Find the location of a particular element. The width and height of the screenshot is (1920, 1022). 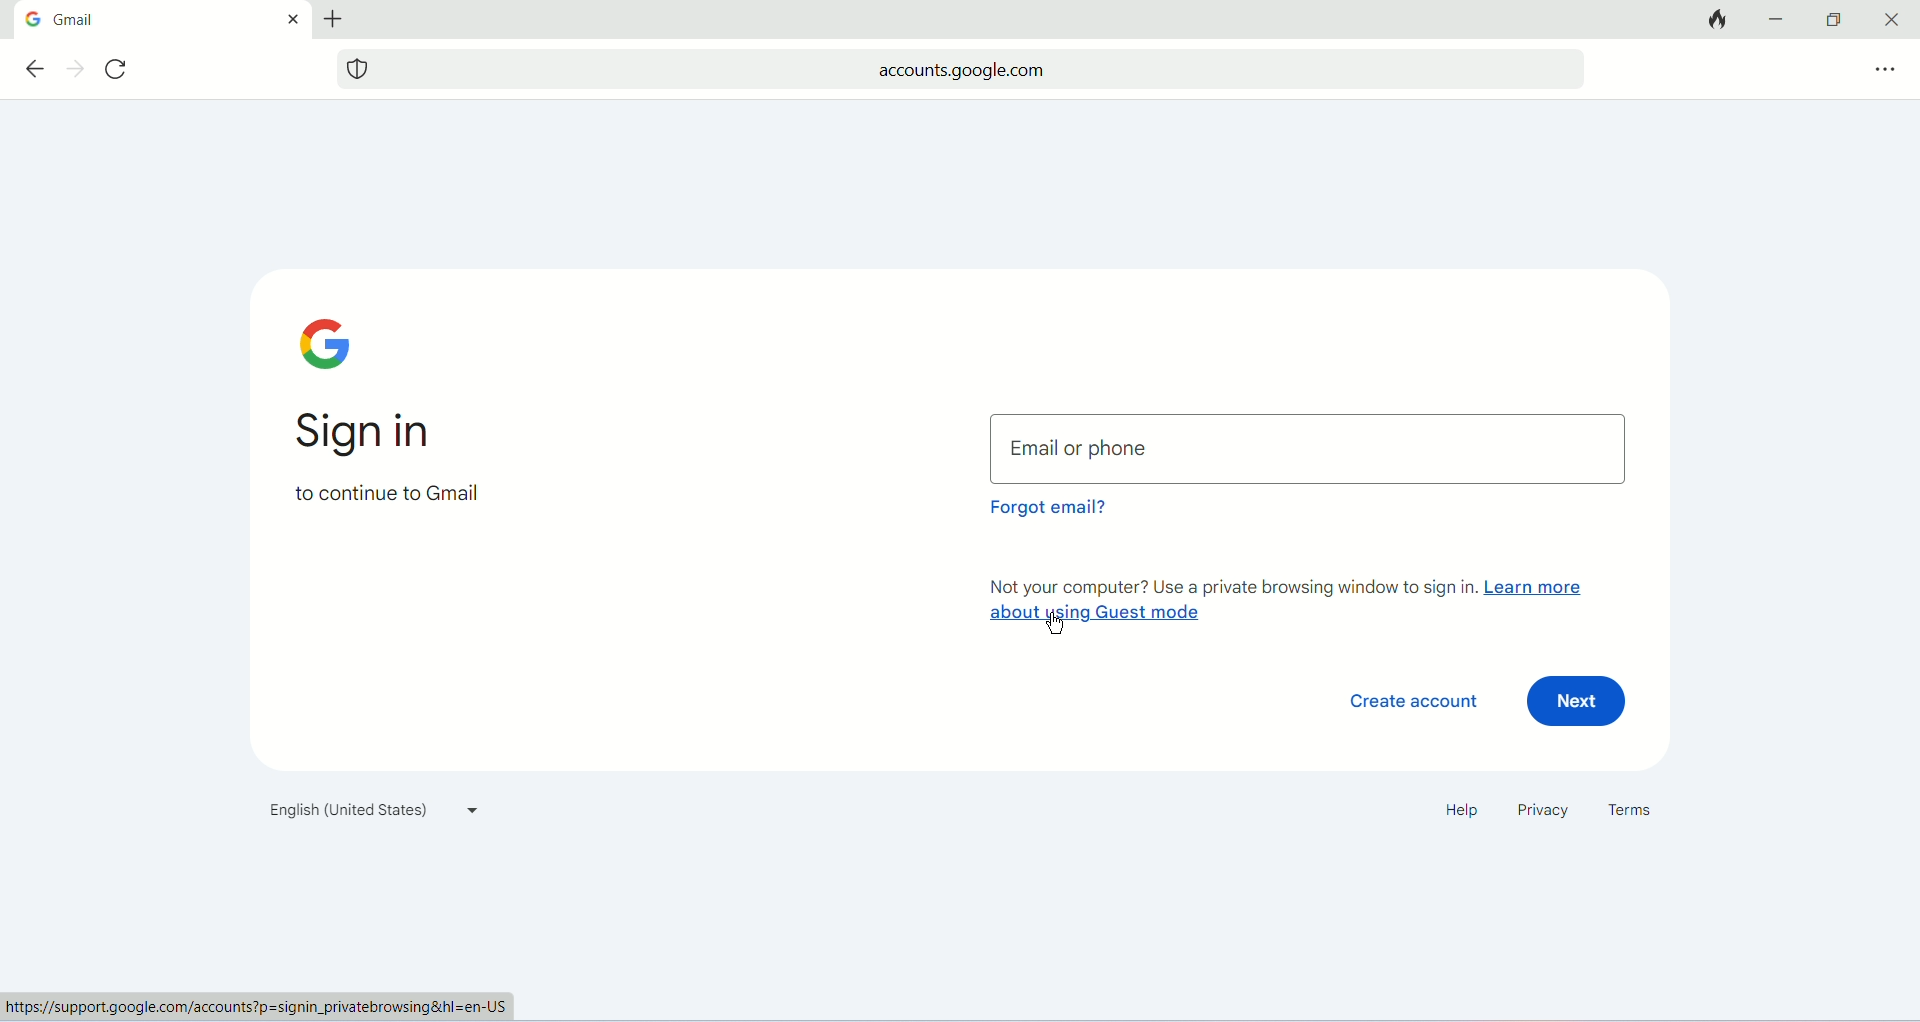

add tab is located at coordinates (339, 19).